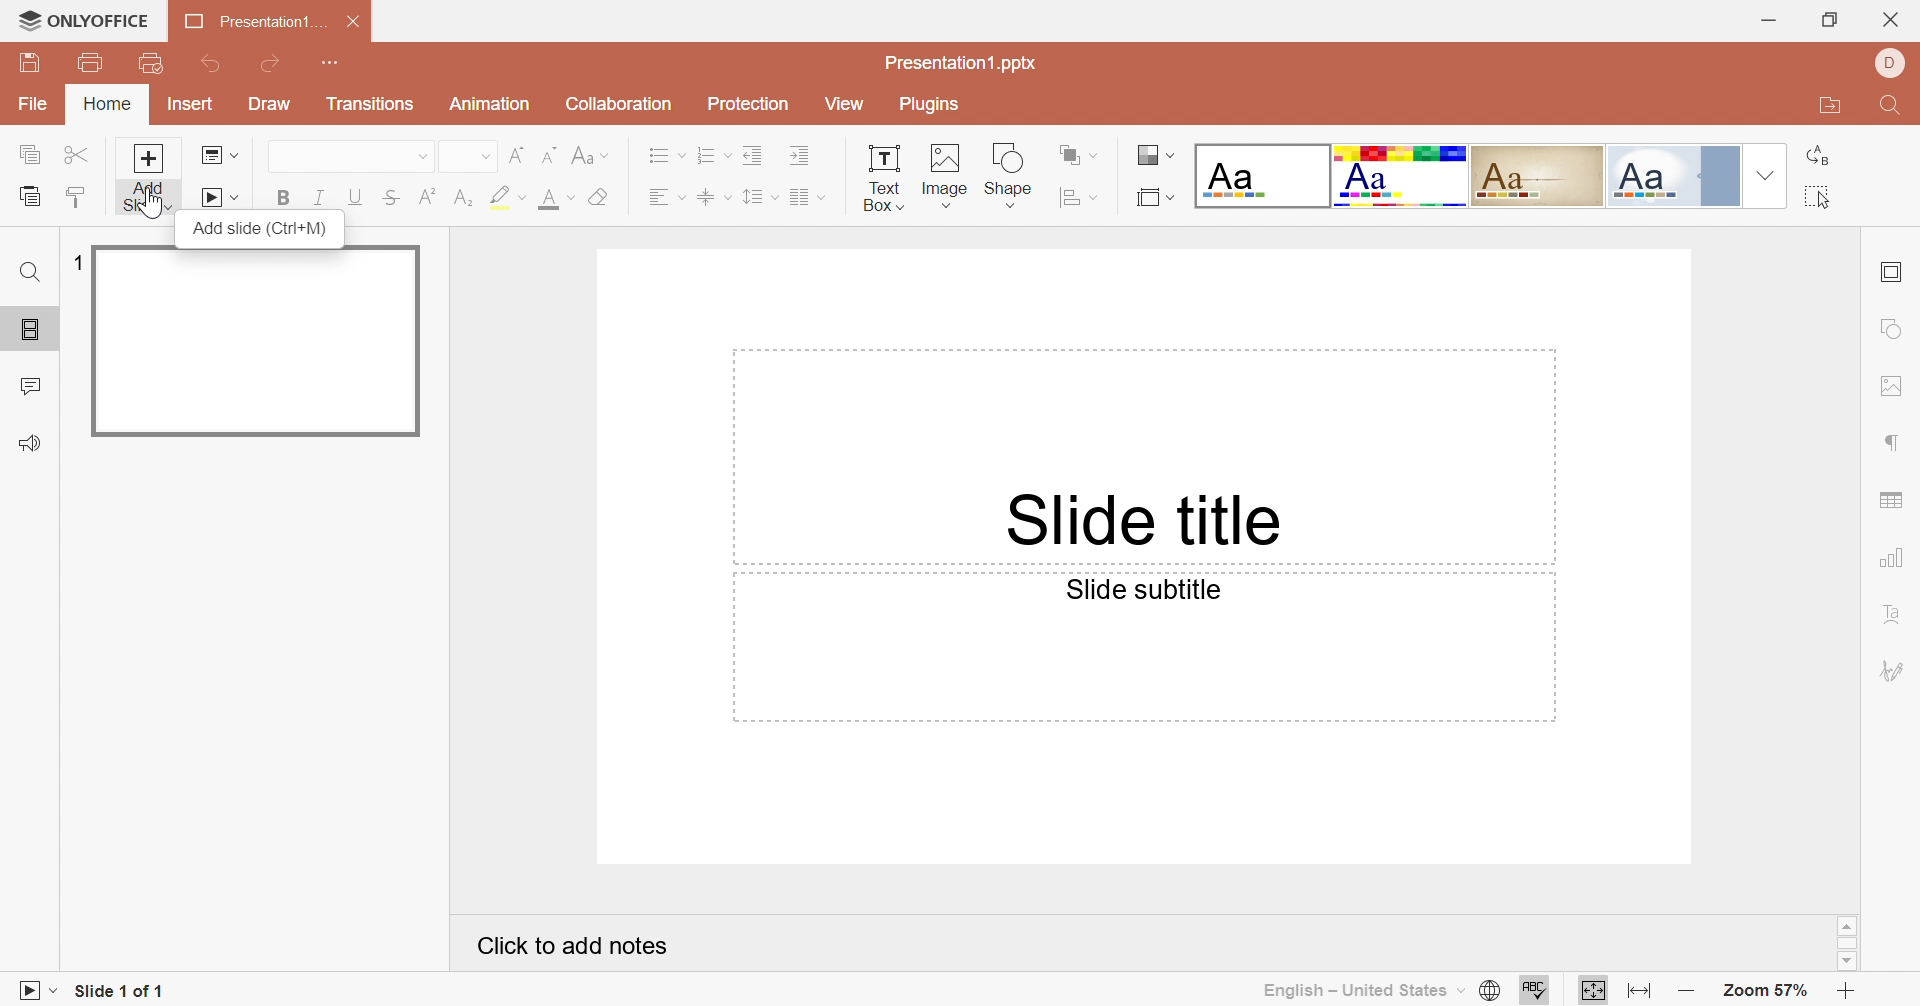 The height and width of the screenshot is (1006, 1920). What do you see at coordinates (1139, 521) in the screenshot?
I see `Slide title` at bounding box center [1139, 521].